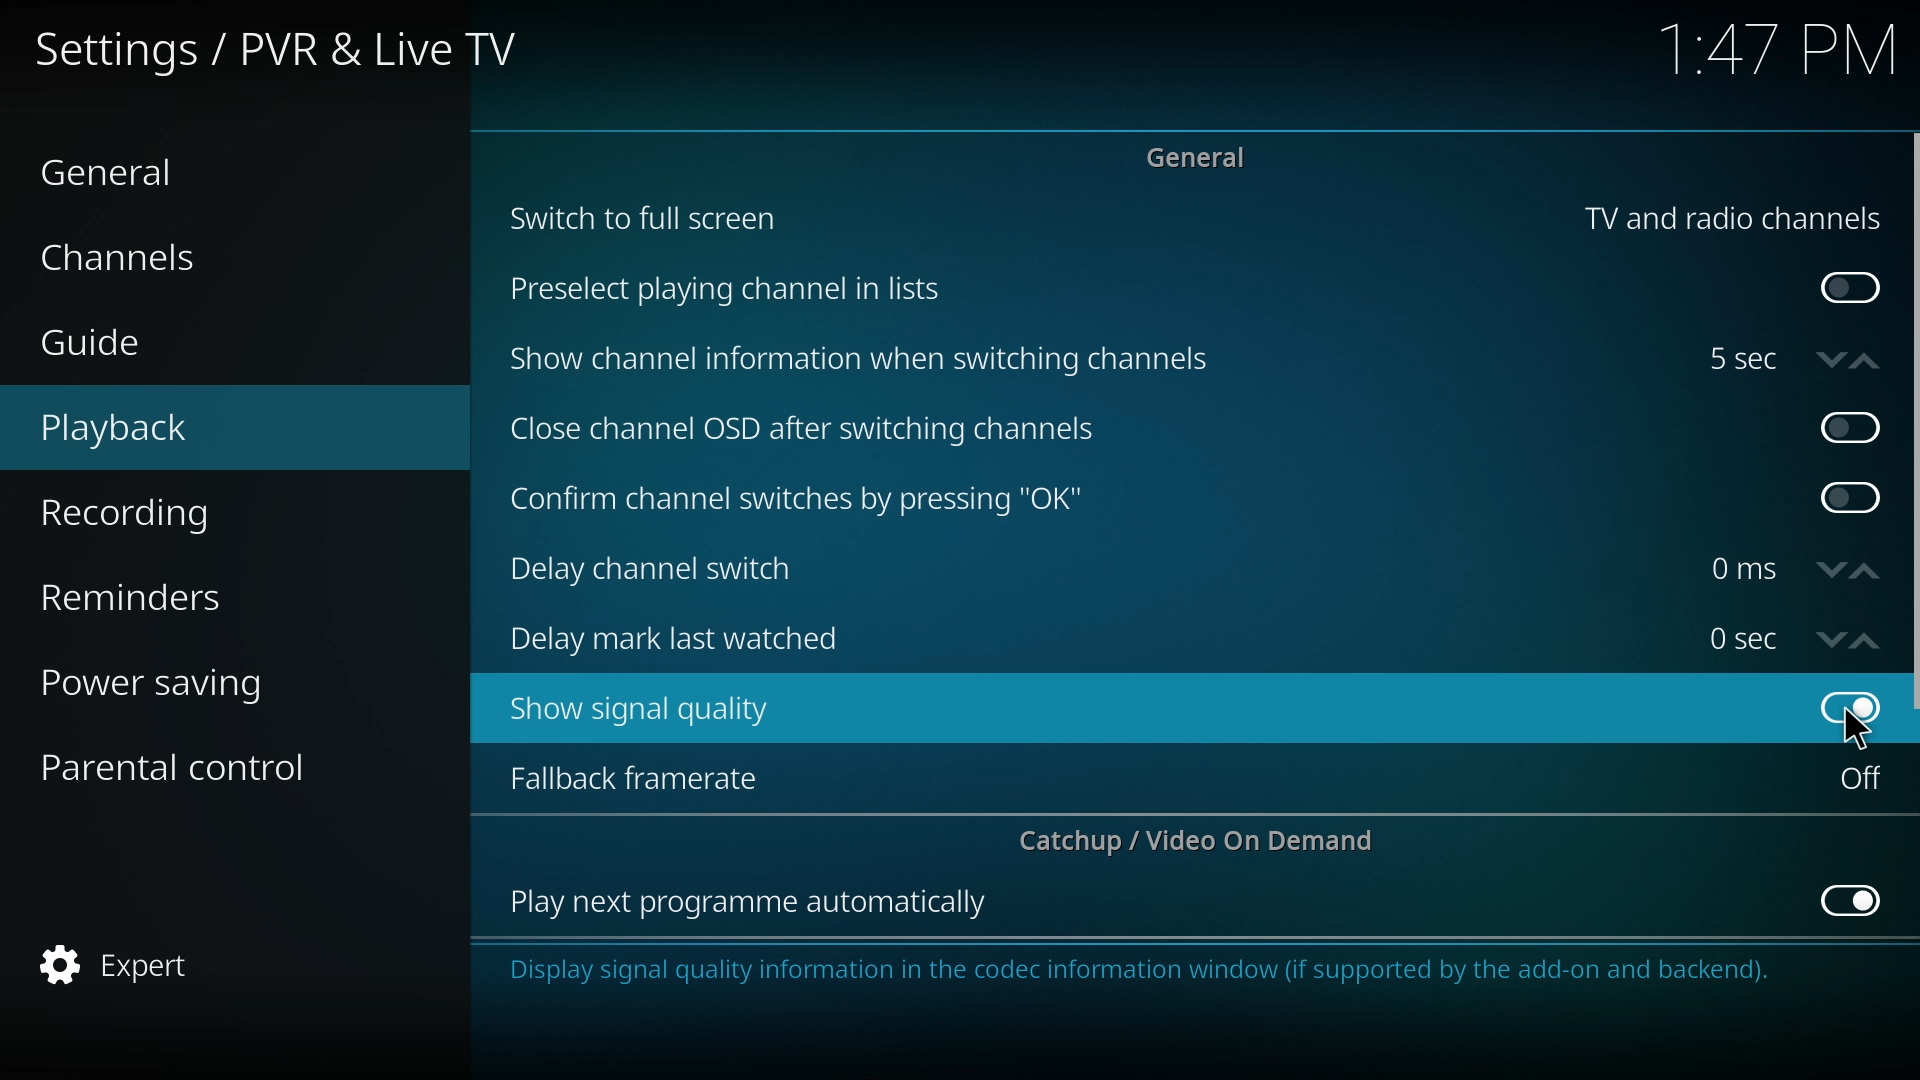 Image resolution: width=1920 pixels, height=1080 pixels. Describe the element at coordinates (649, 776) in the screenshot. I see `fall back framerate` at that location.